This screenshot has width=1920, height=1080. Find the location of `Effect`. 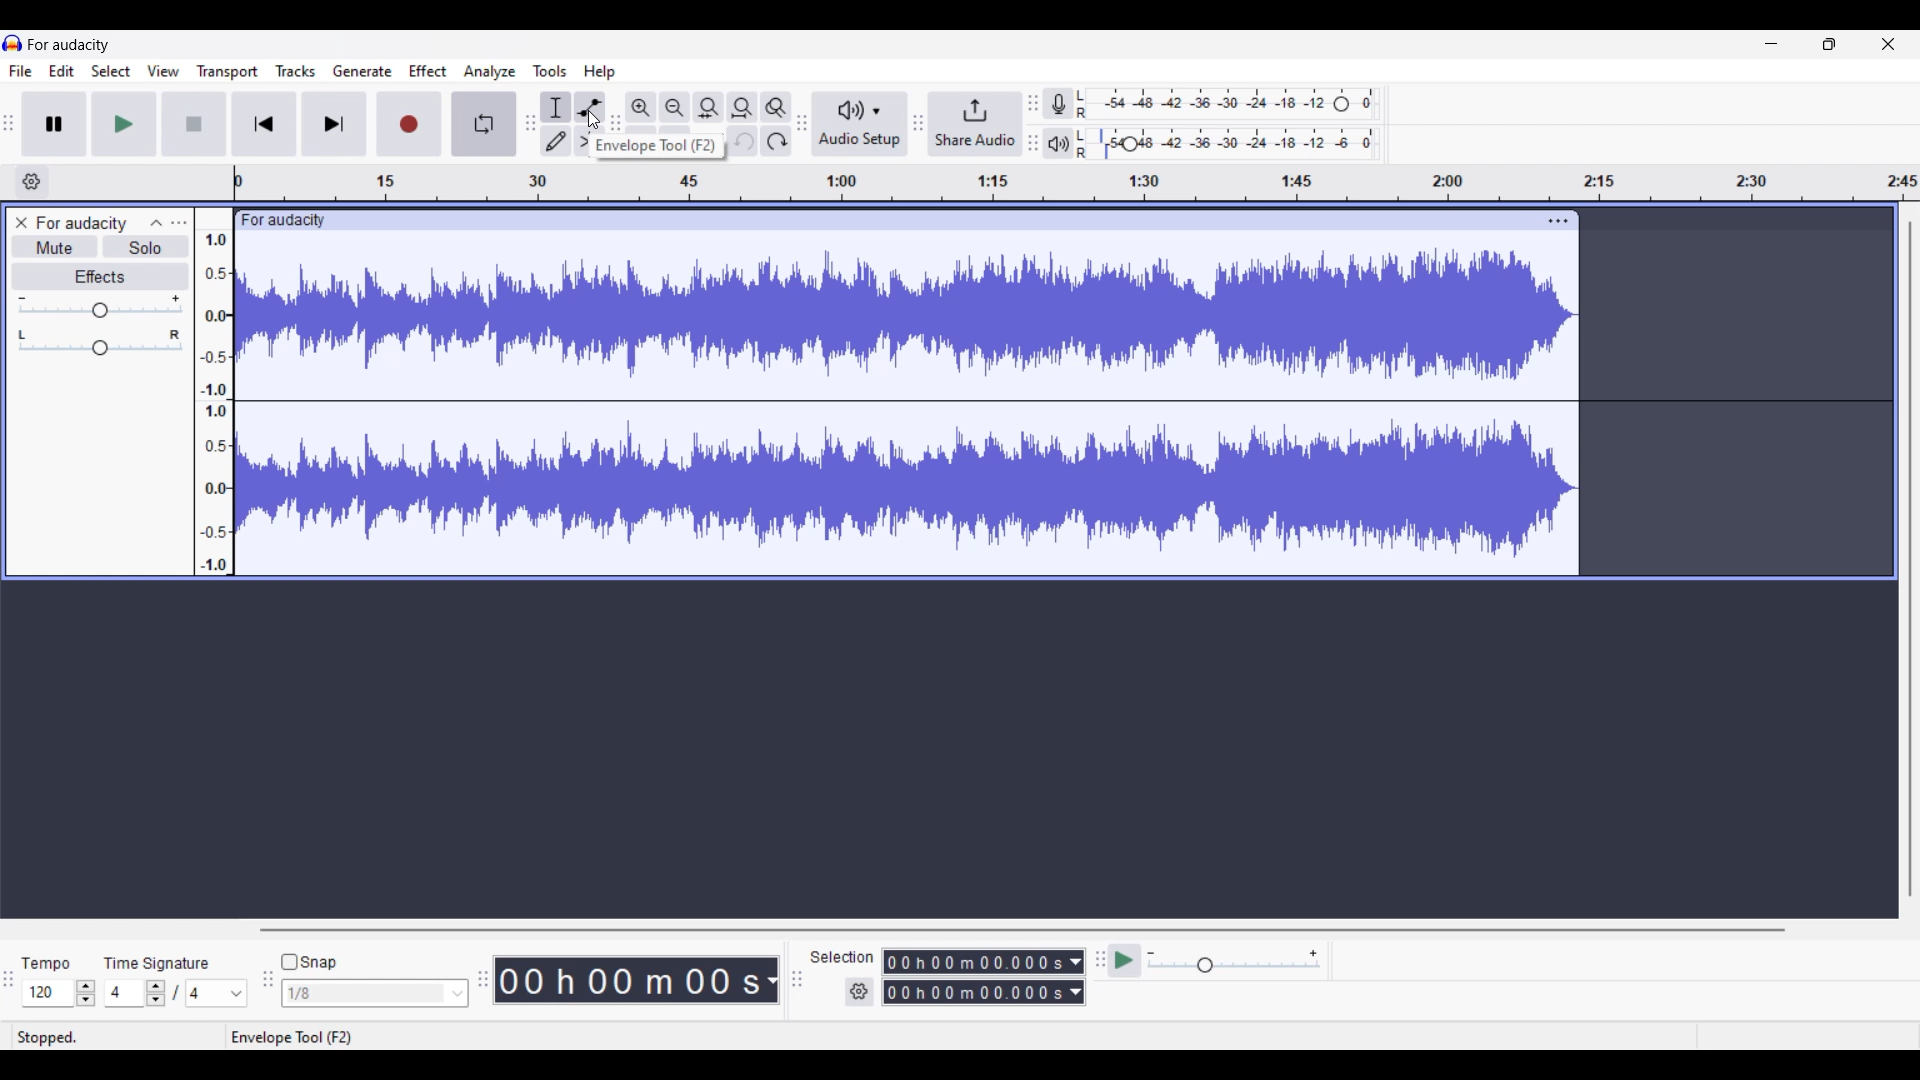

Effect is located at coordinates (428, 70).